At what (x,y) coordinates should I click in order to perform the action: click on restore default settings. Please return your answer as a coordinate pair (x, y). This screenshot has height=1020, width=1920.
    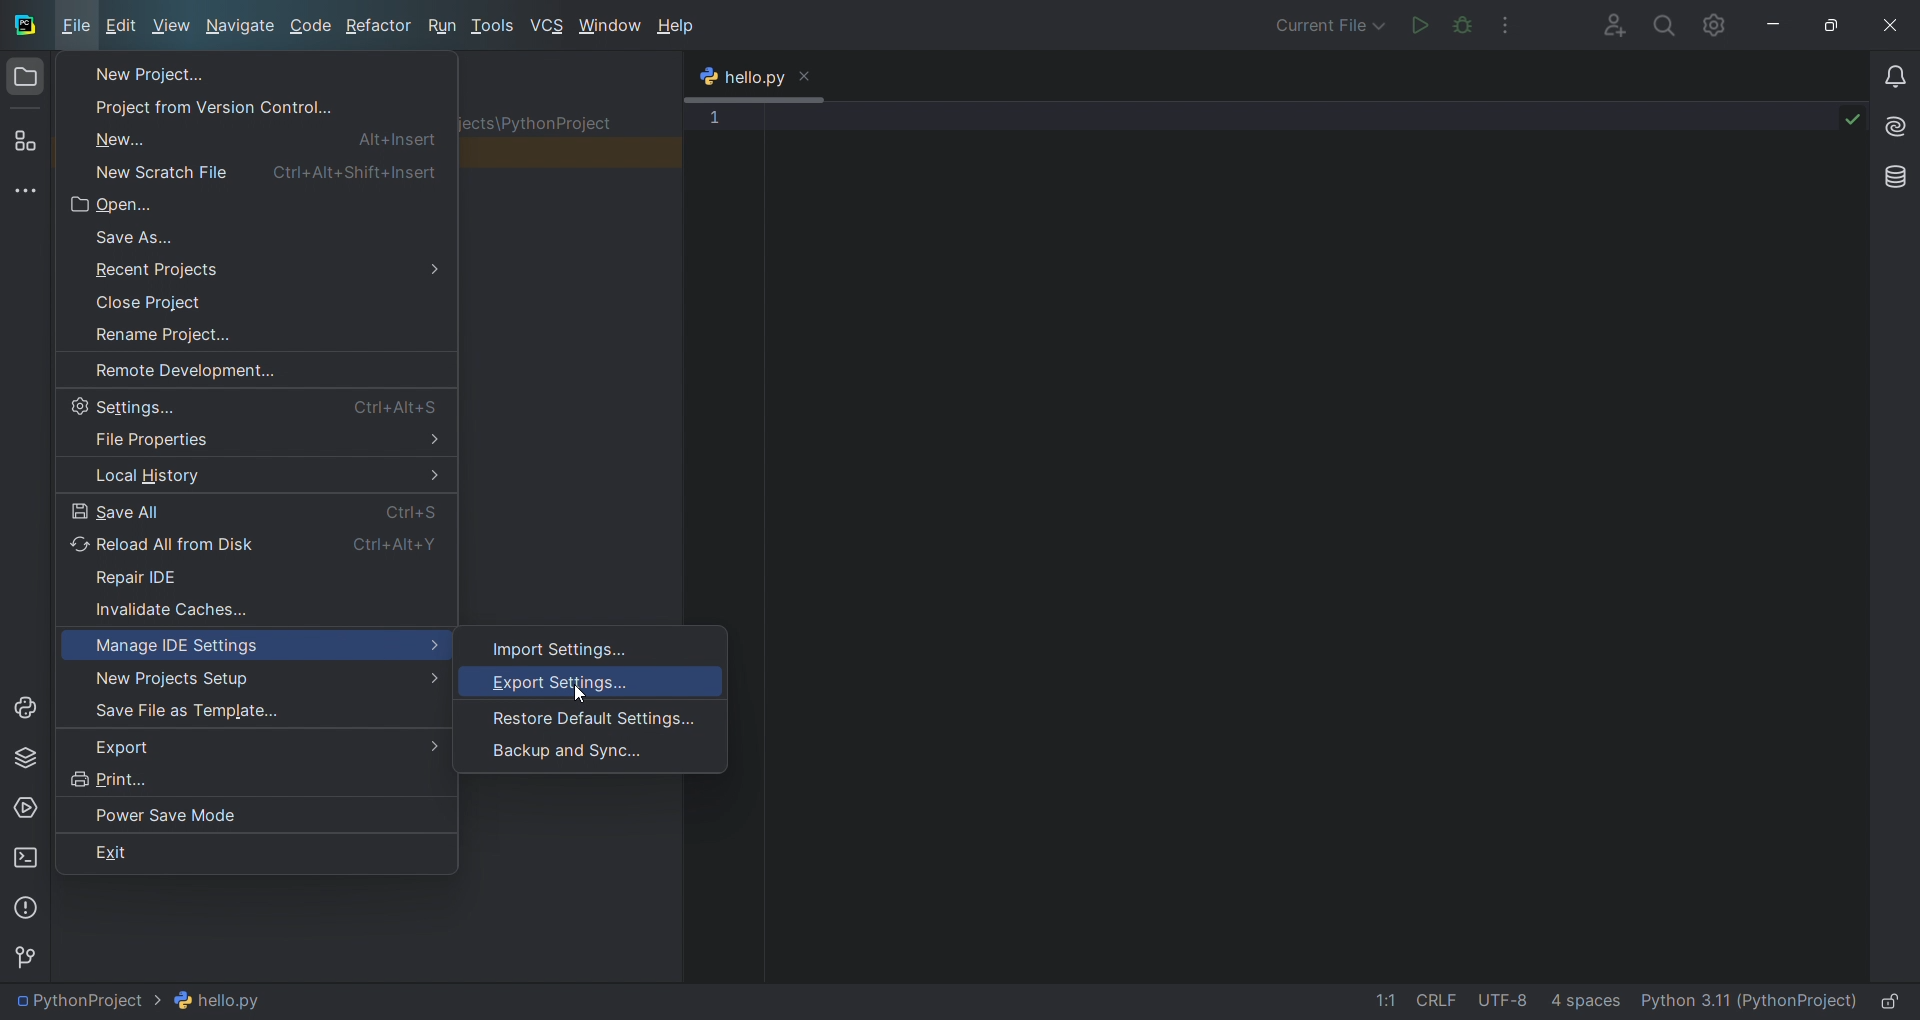
    Looking at the image, I should click on (573, 716).